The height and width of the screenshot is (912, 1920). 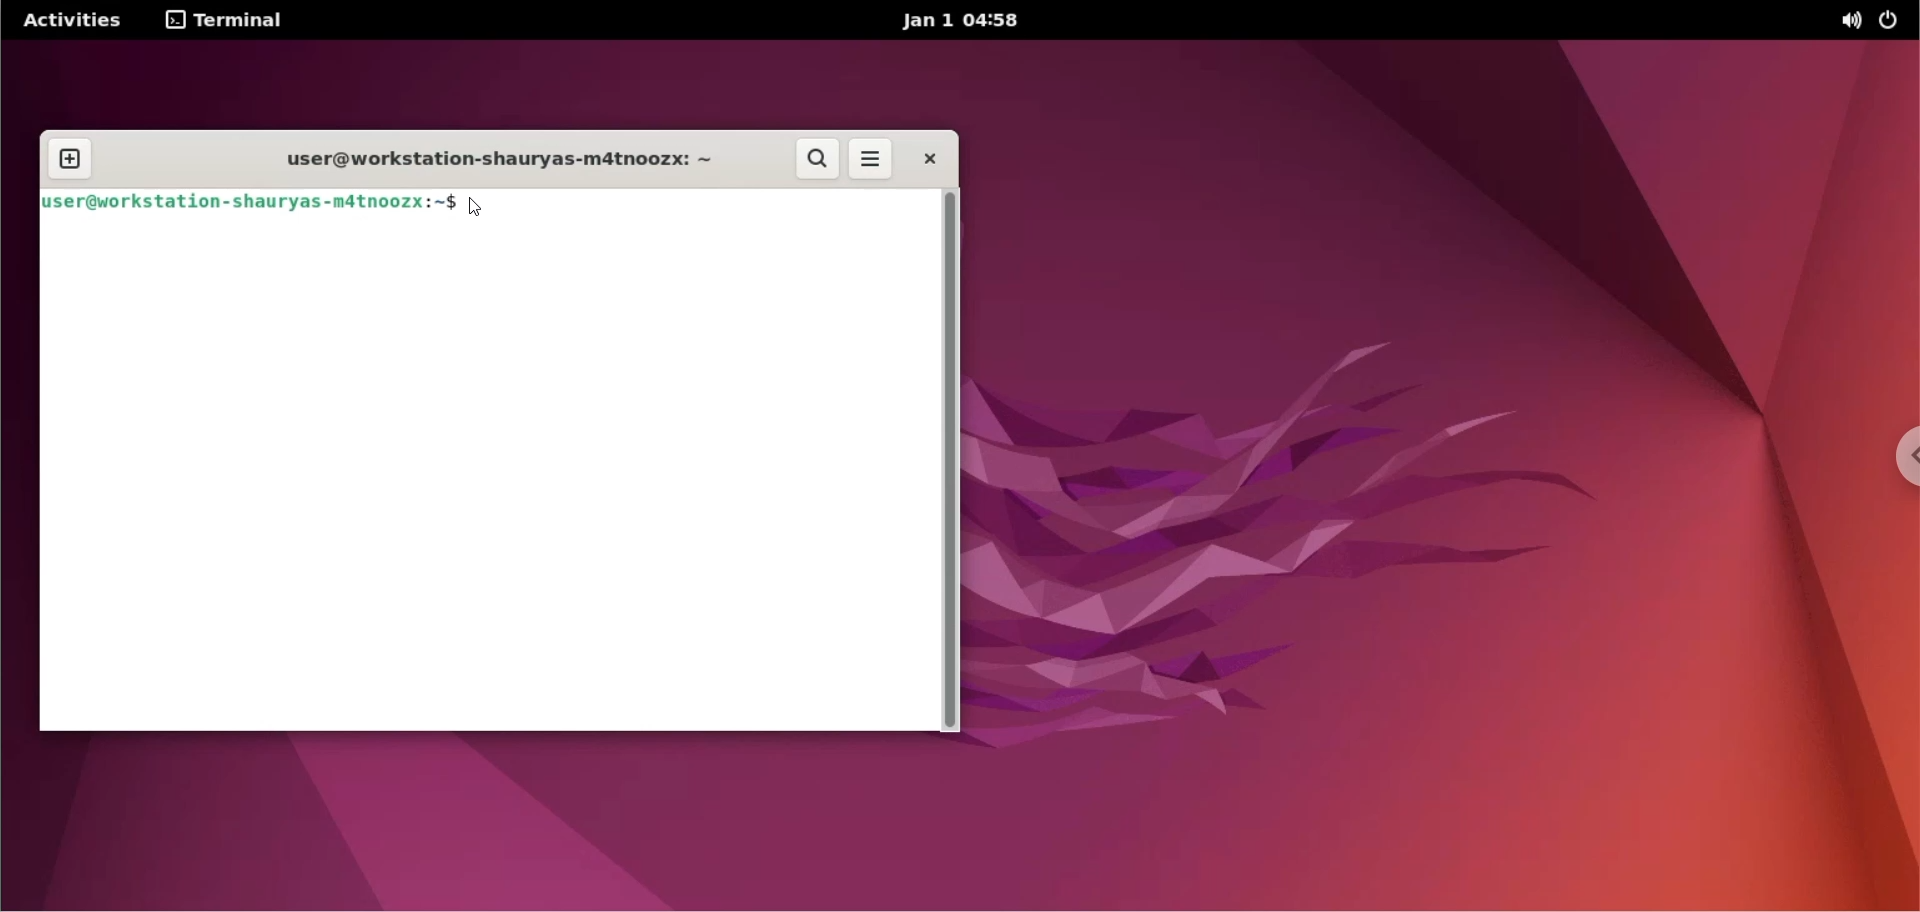 I want to click on search, so click(x=819, y=160).